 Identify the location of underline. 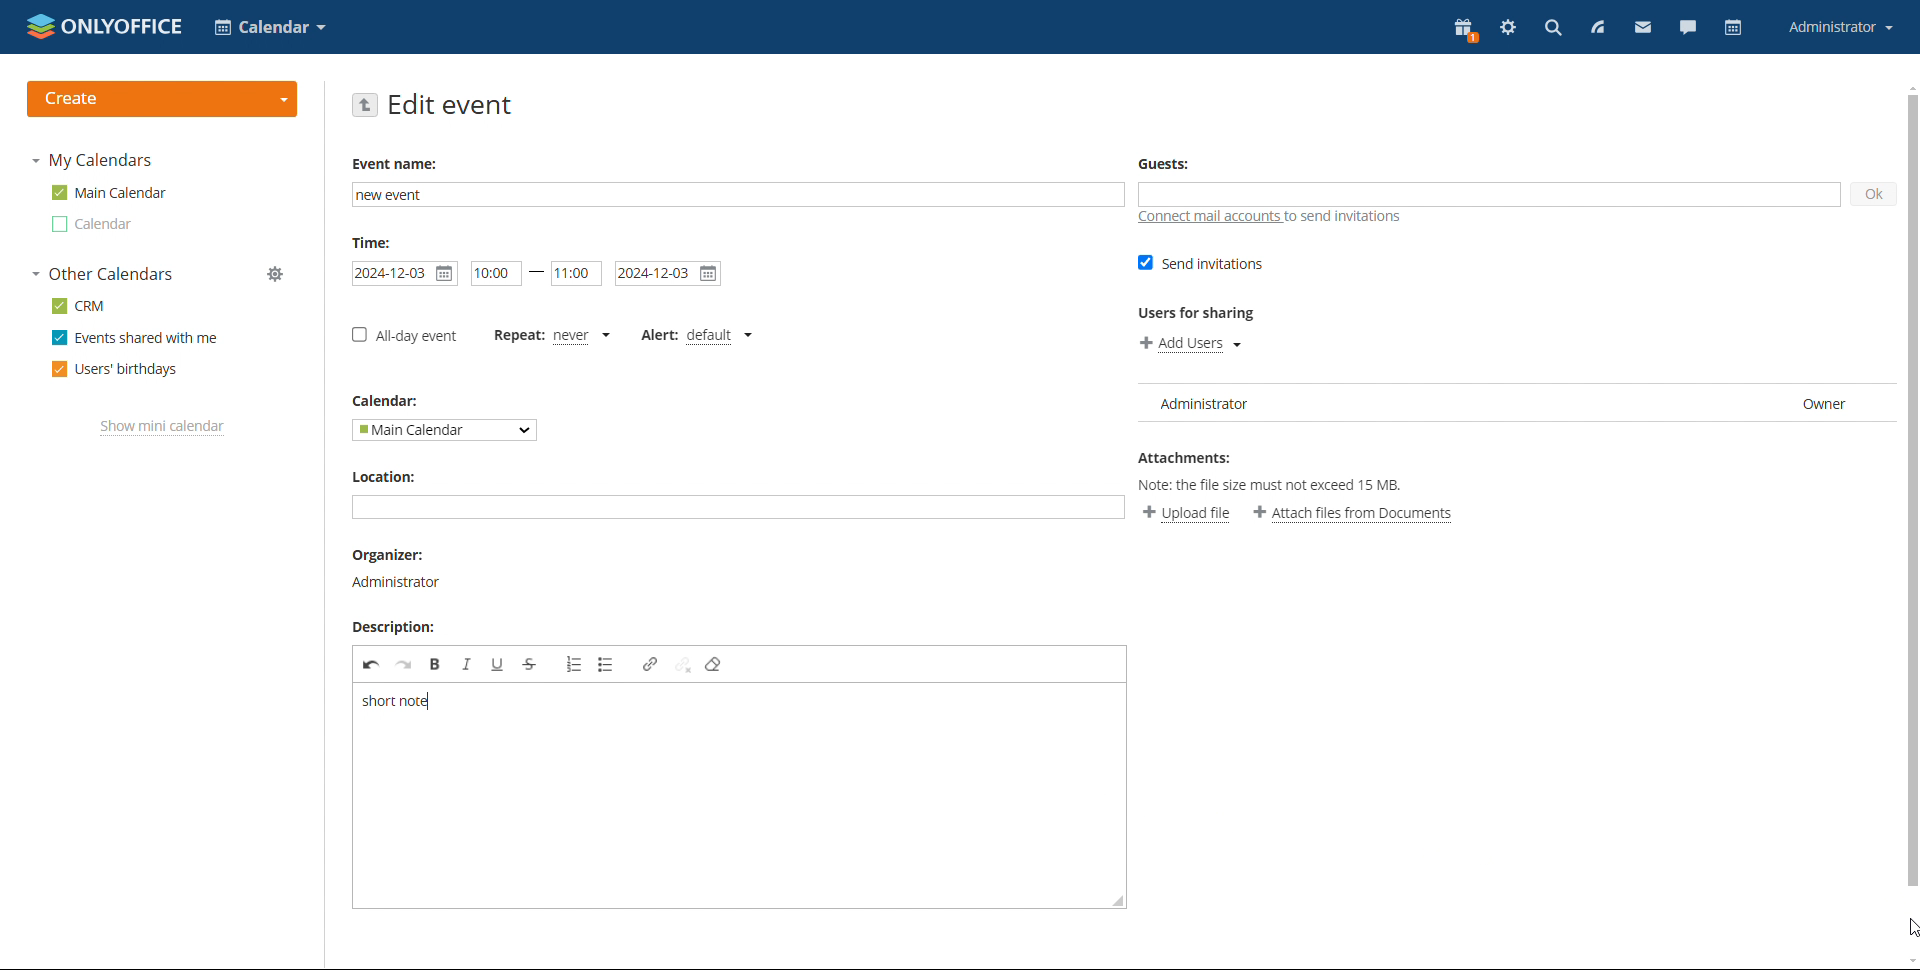
(499, 664).